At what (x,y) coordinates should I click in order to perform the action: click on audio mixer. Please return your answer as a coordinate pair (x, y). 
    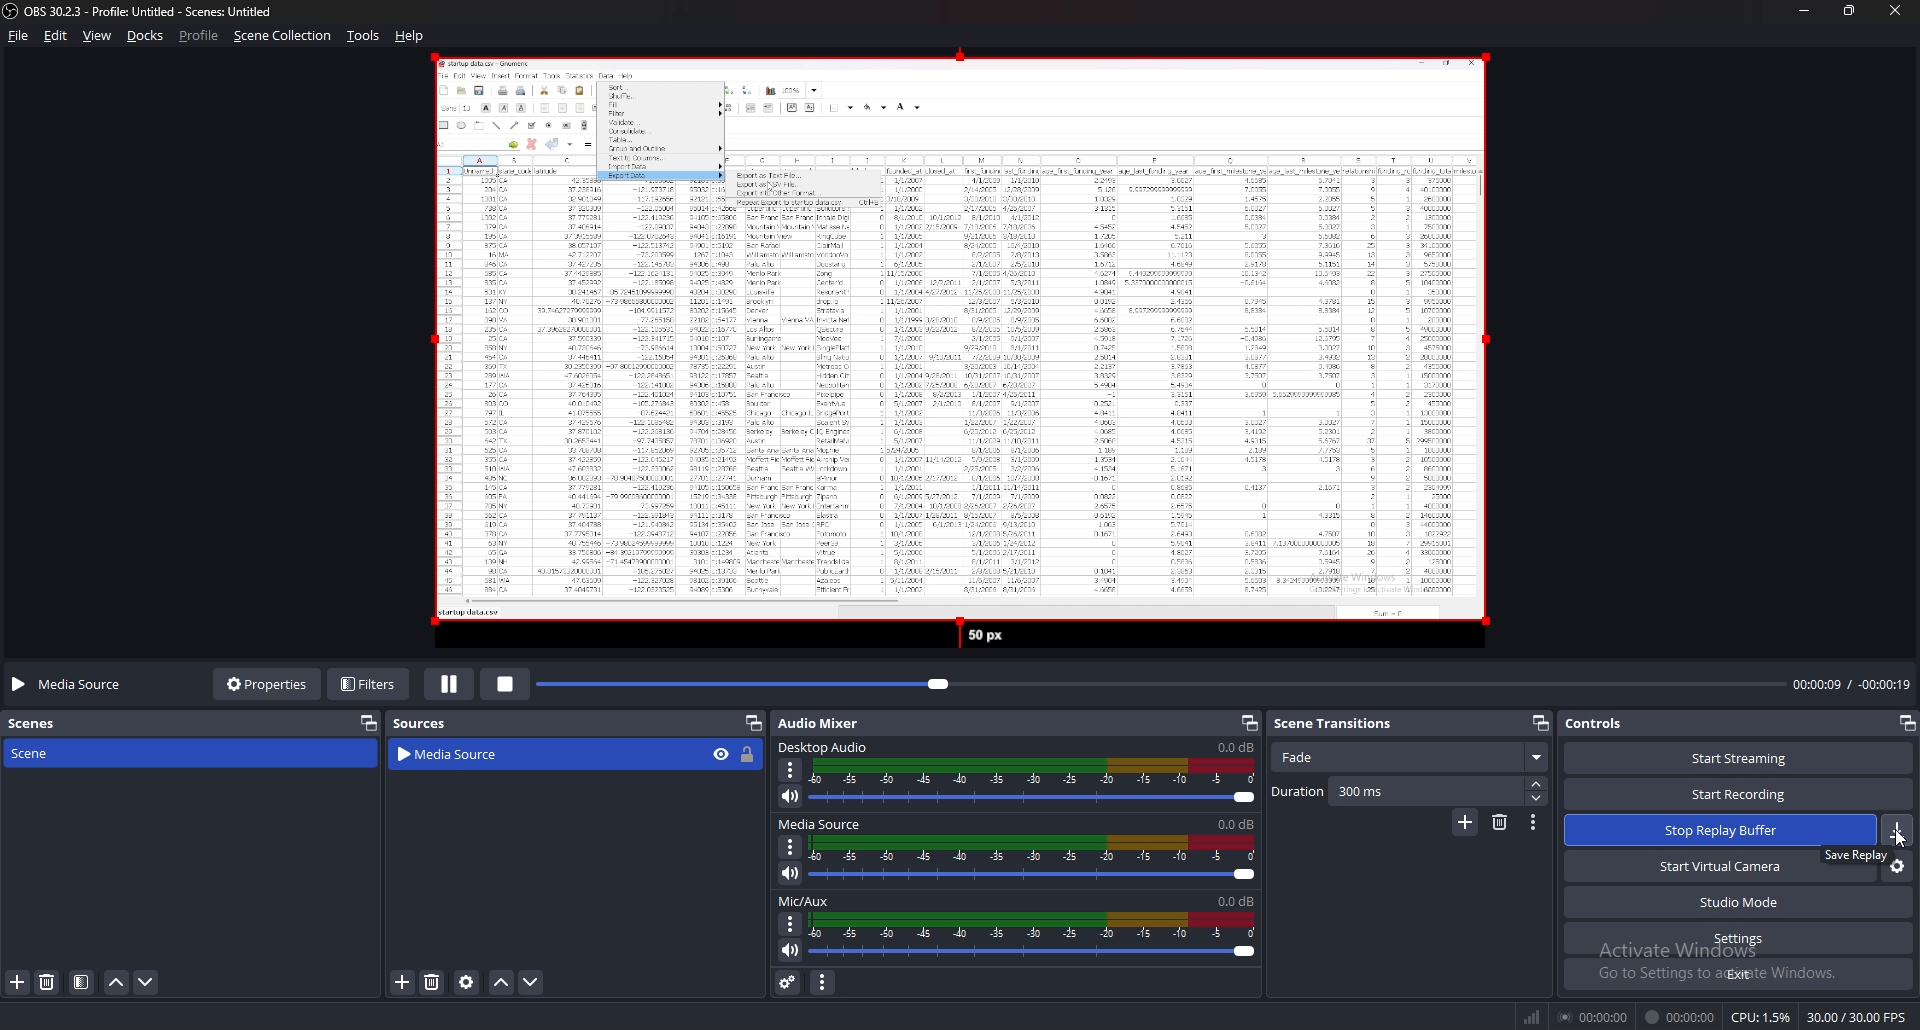
    Looking at the image, I should click on (819, 723).